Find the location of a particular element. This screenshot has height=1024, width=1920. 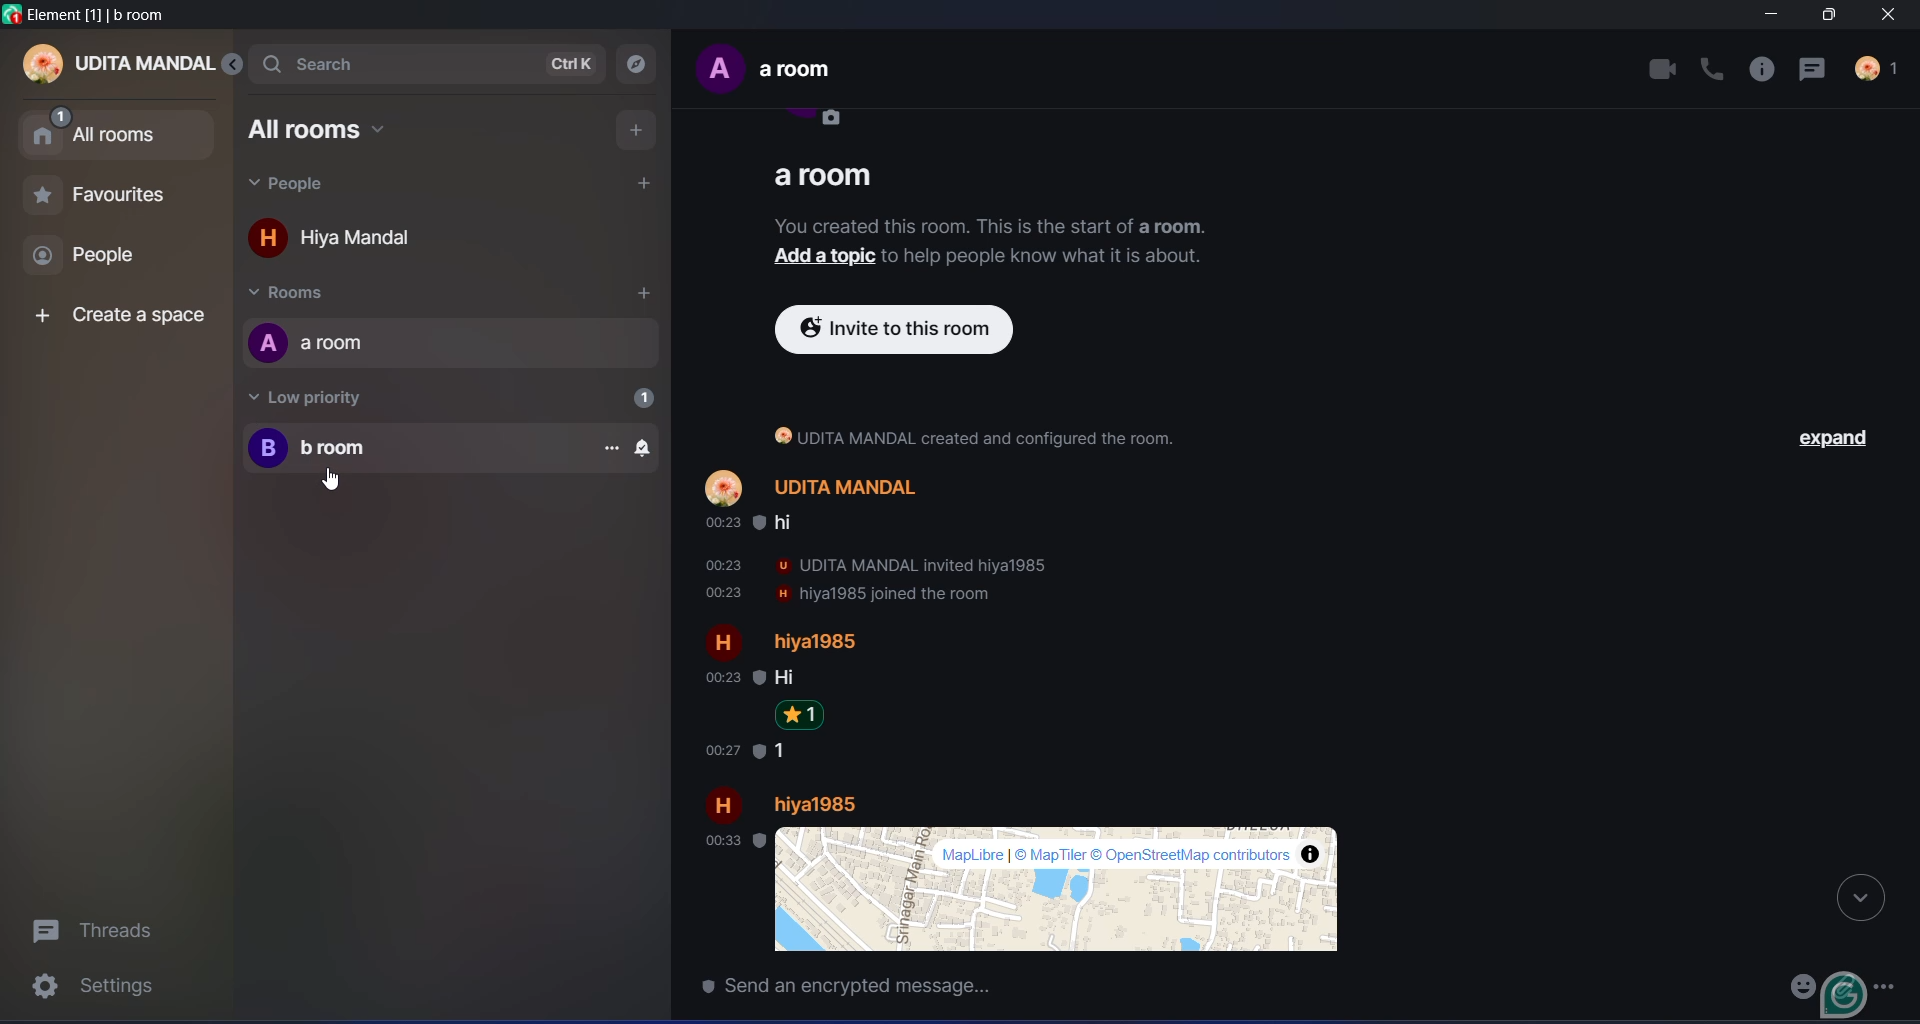

explore is located at coordinates (639, 64).